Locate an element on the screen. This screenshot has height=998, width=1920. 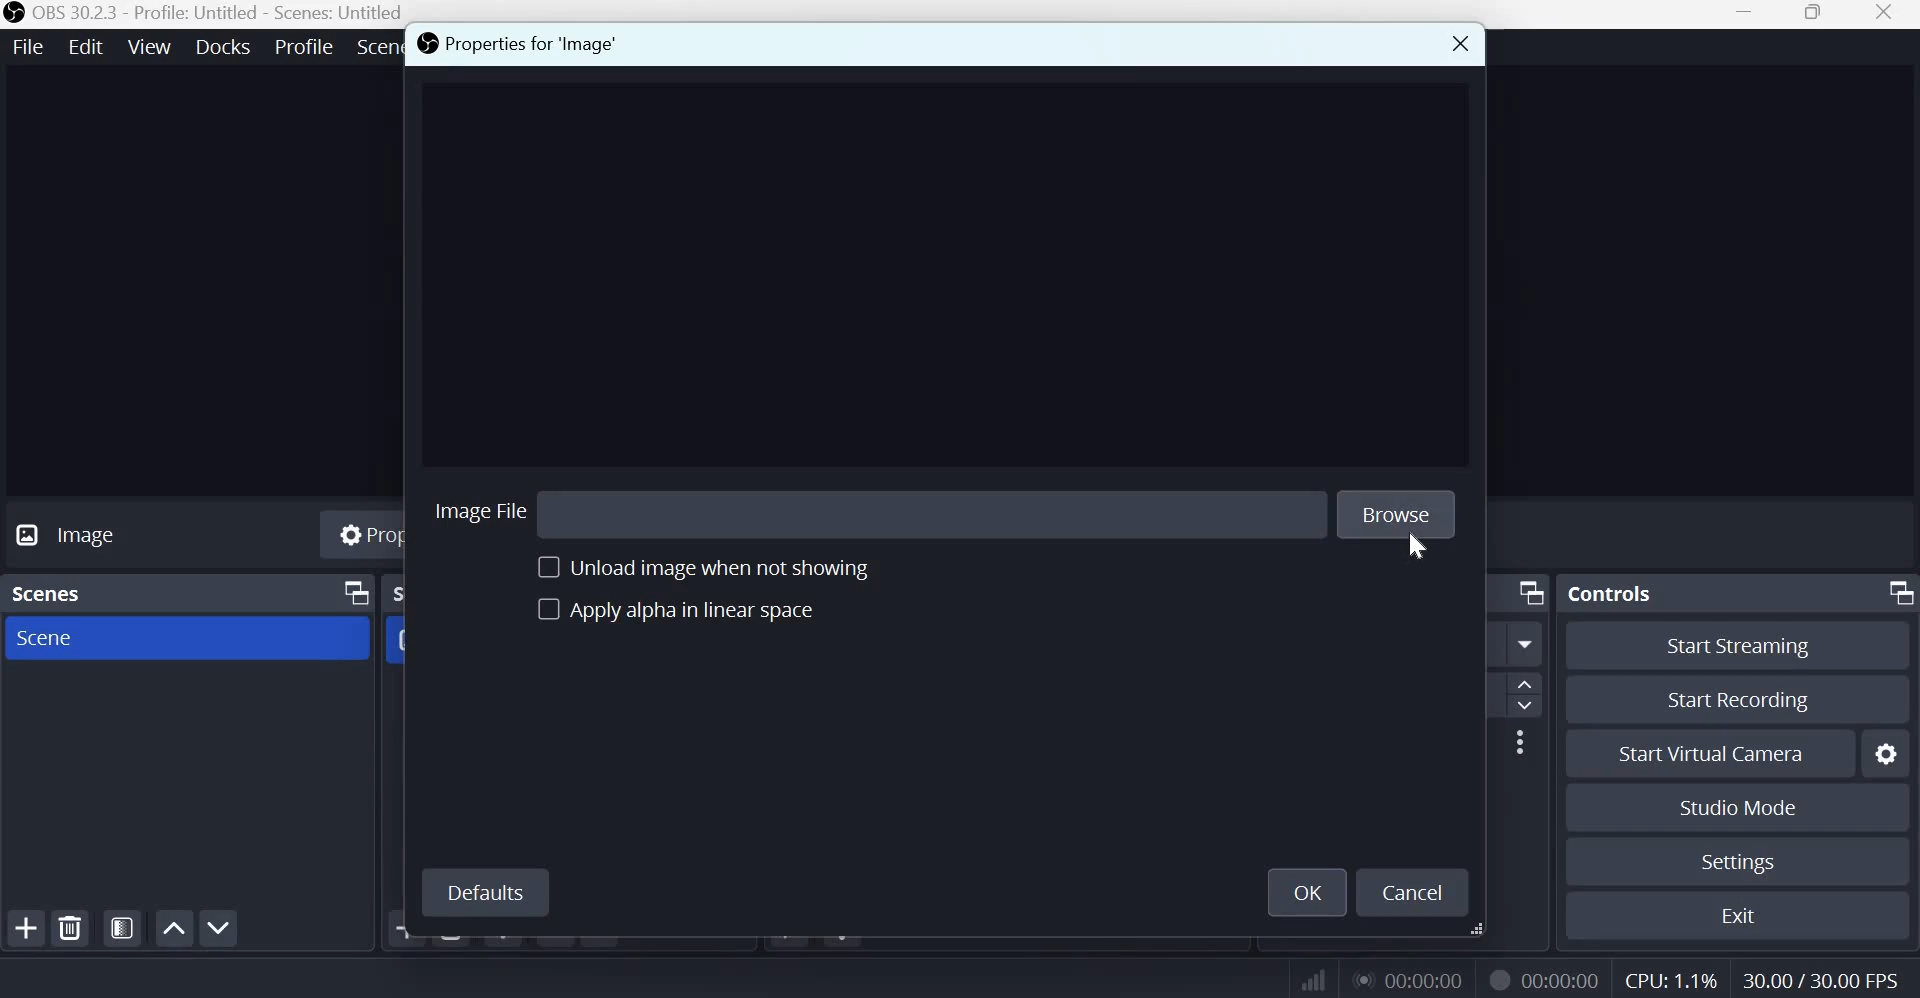
Cancel is located at coordinates (1417, 894).